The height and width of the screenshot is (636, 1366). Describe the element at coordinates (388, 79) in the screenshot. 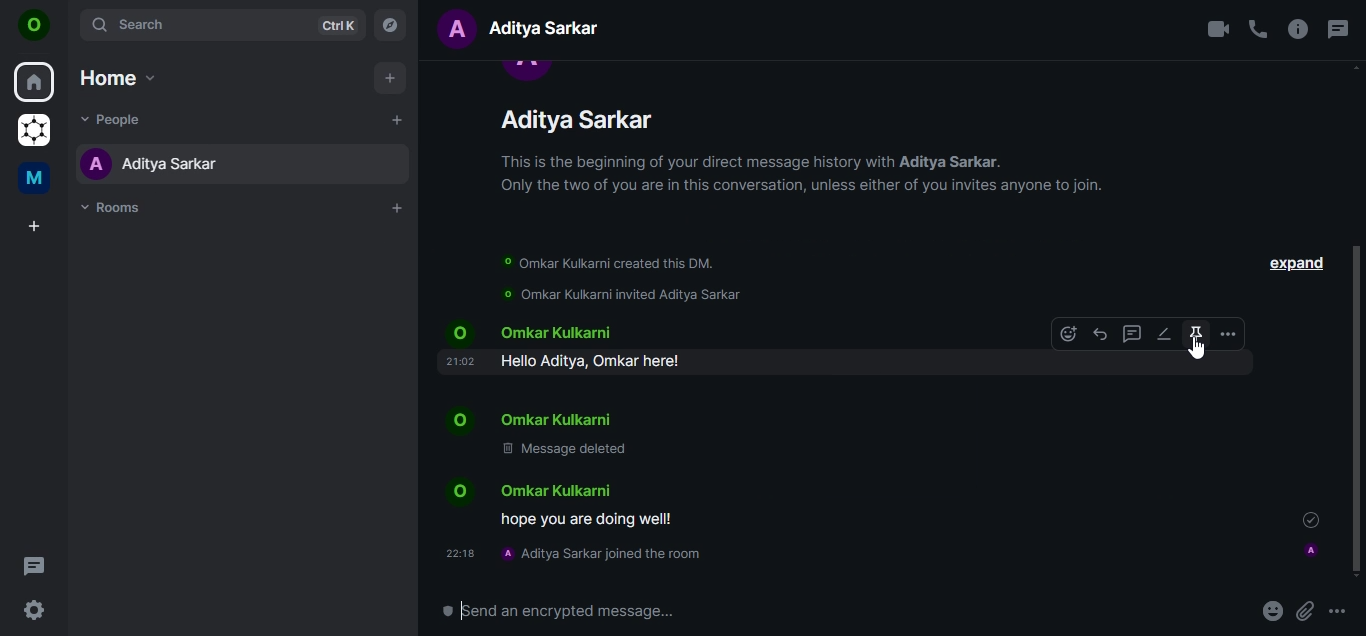

I see `add` at that location.